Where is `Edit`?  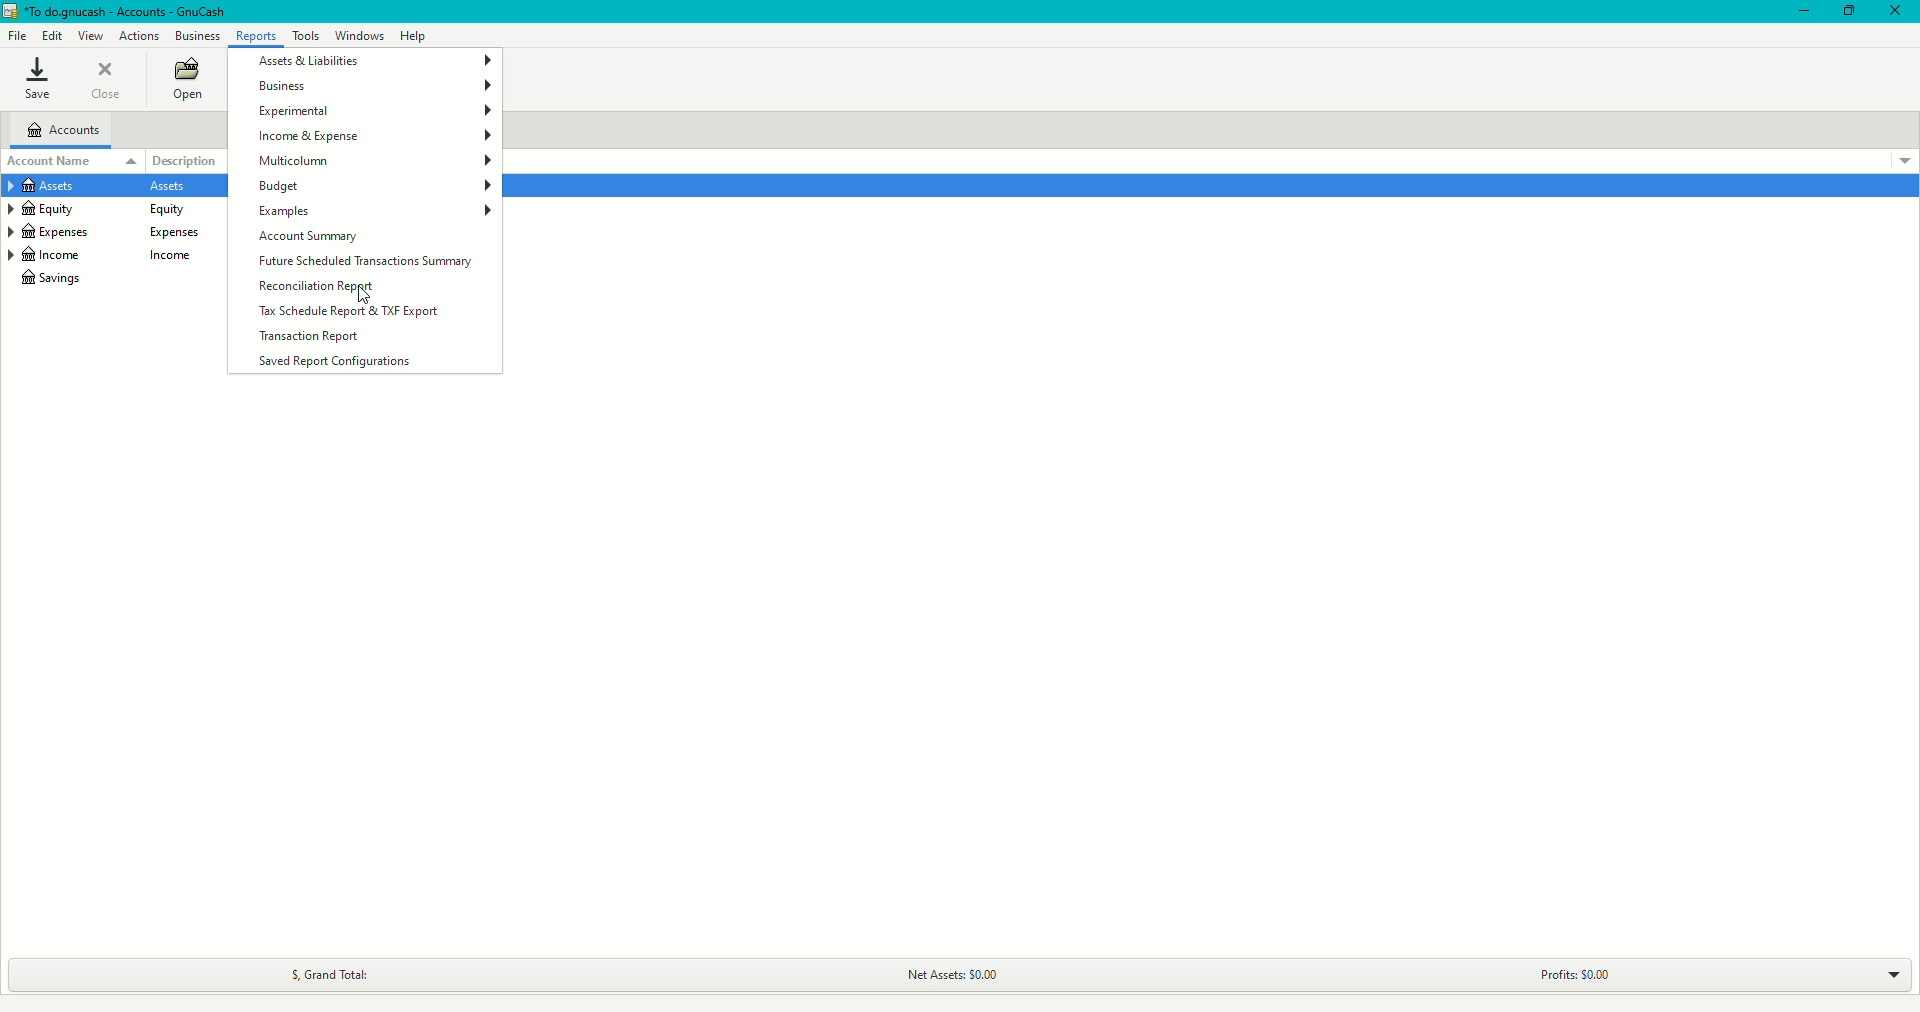
Edit is located at coordinates (54, 34).